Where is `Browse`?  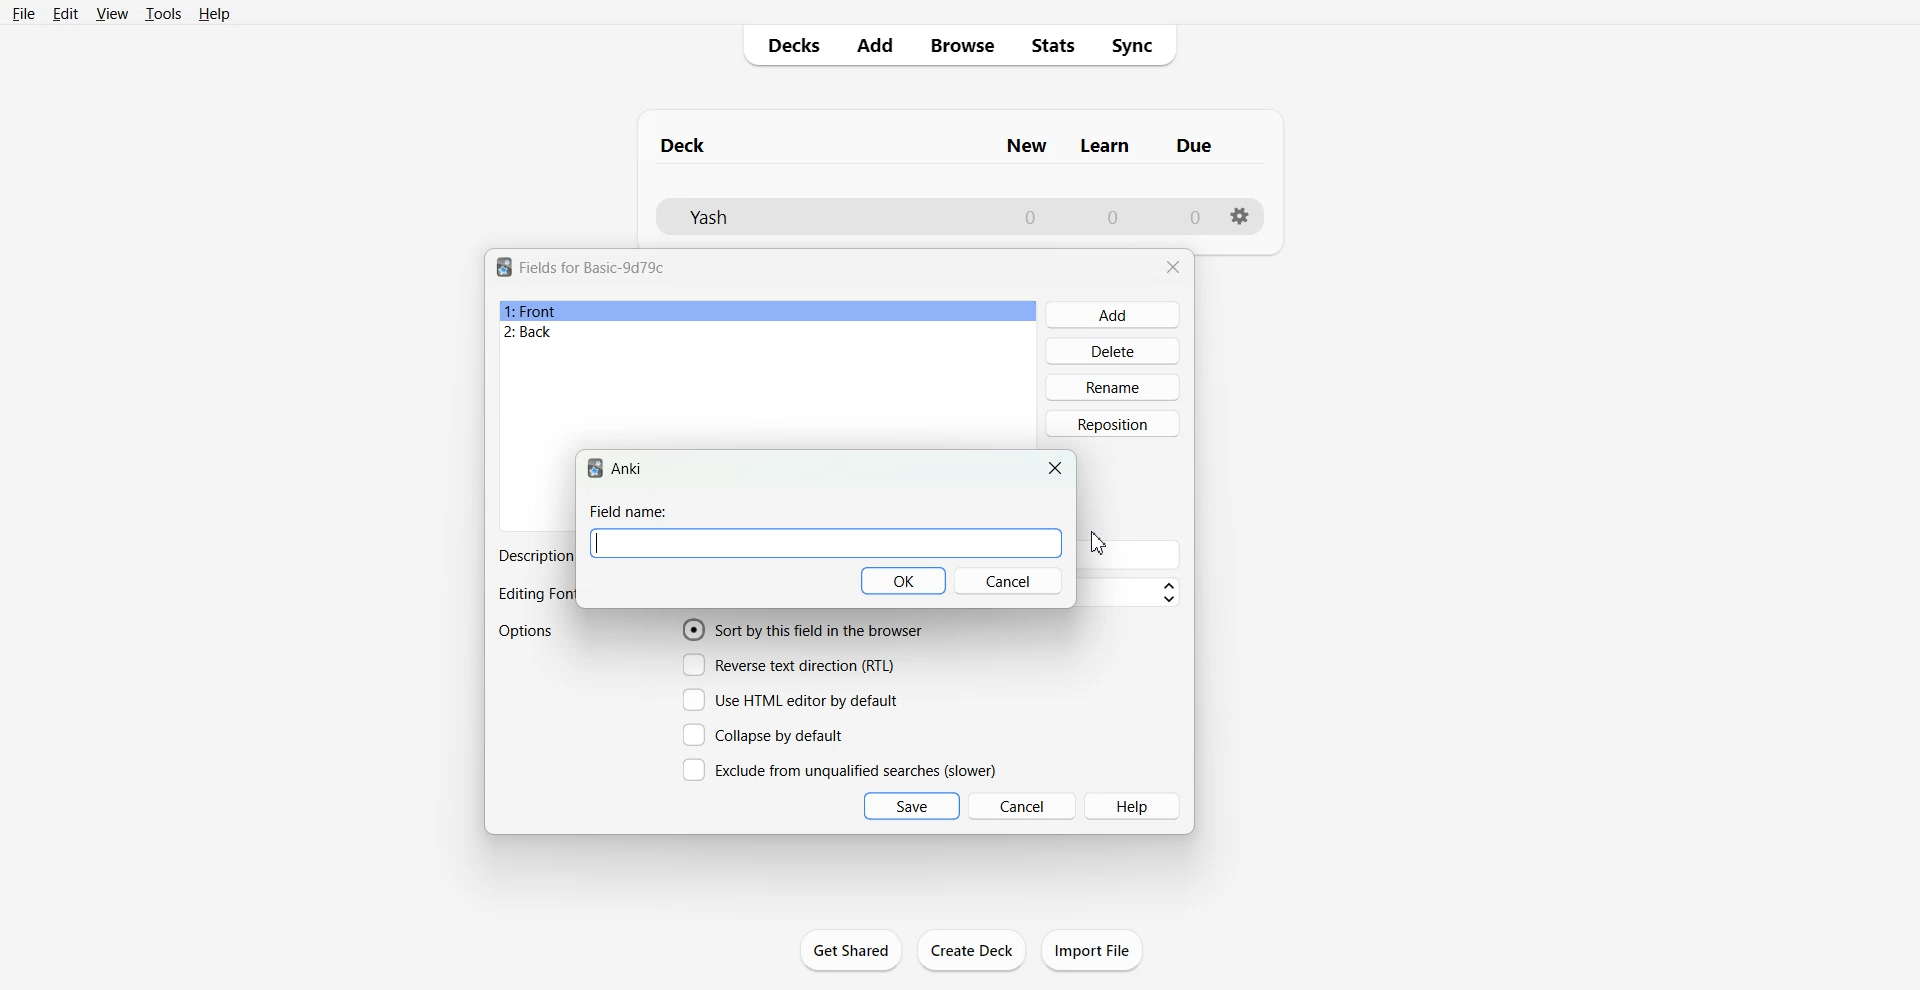
Browse is located at coordinates (961, 45).